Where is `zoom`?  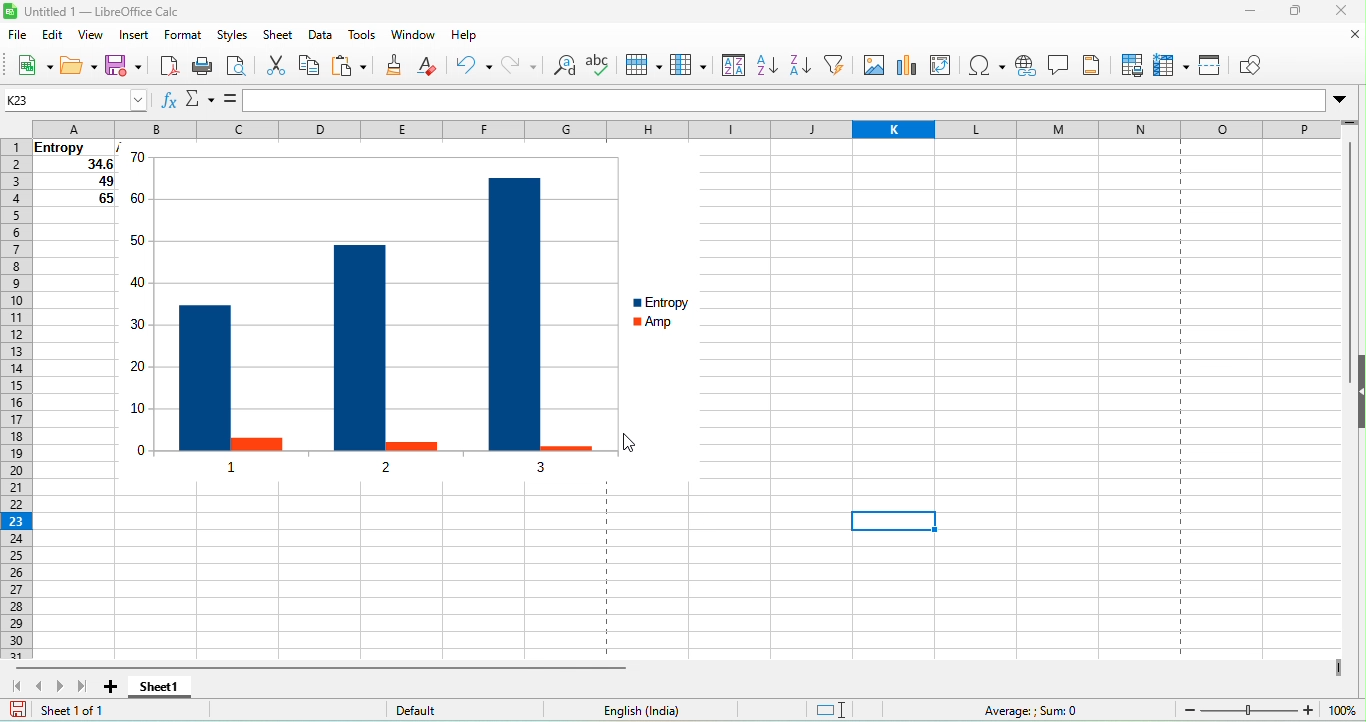
zoom is located at coordinates (1272, 709).